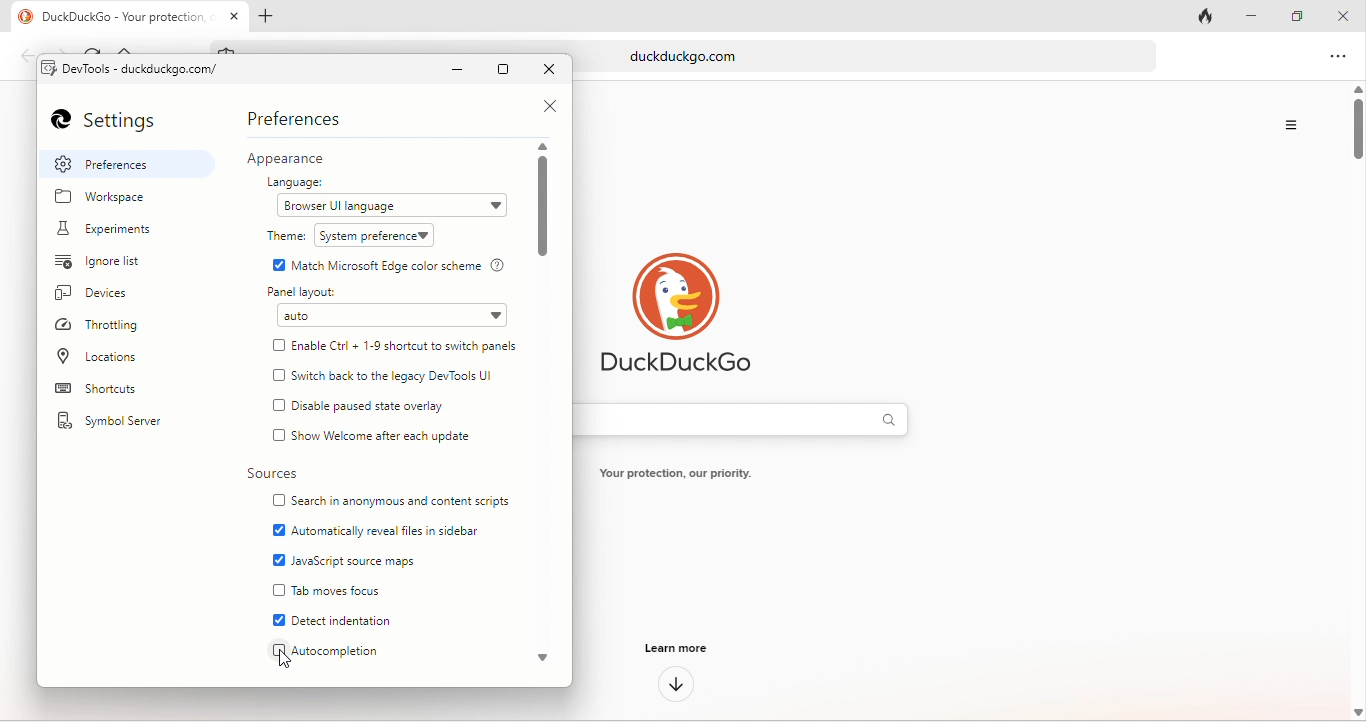 This screenshot has height=722, width=1366. What do you see at coordinates (116, 122) in the screenshot?
I see `settings` at bounding box center [116, 122].